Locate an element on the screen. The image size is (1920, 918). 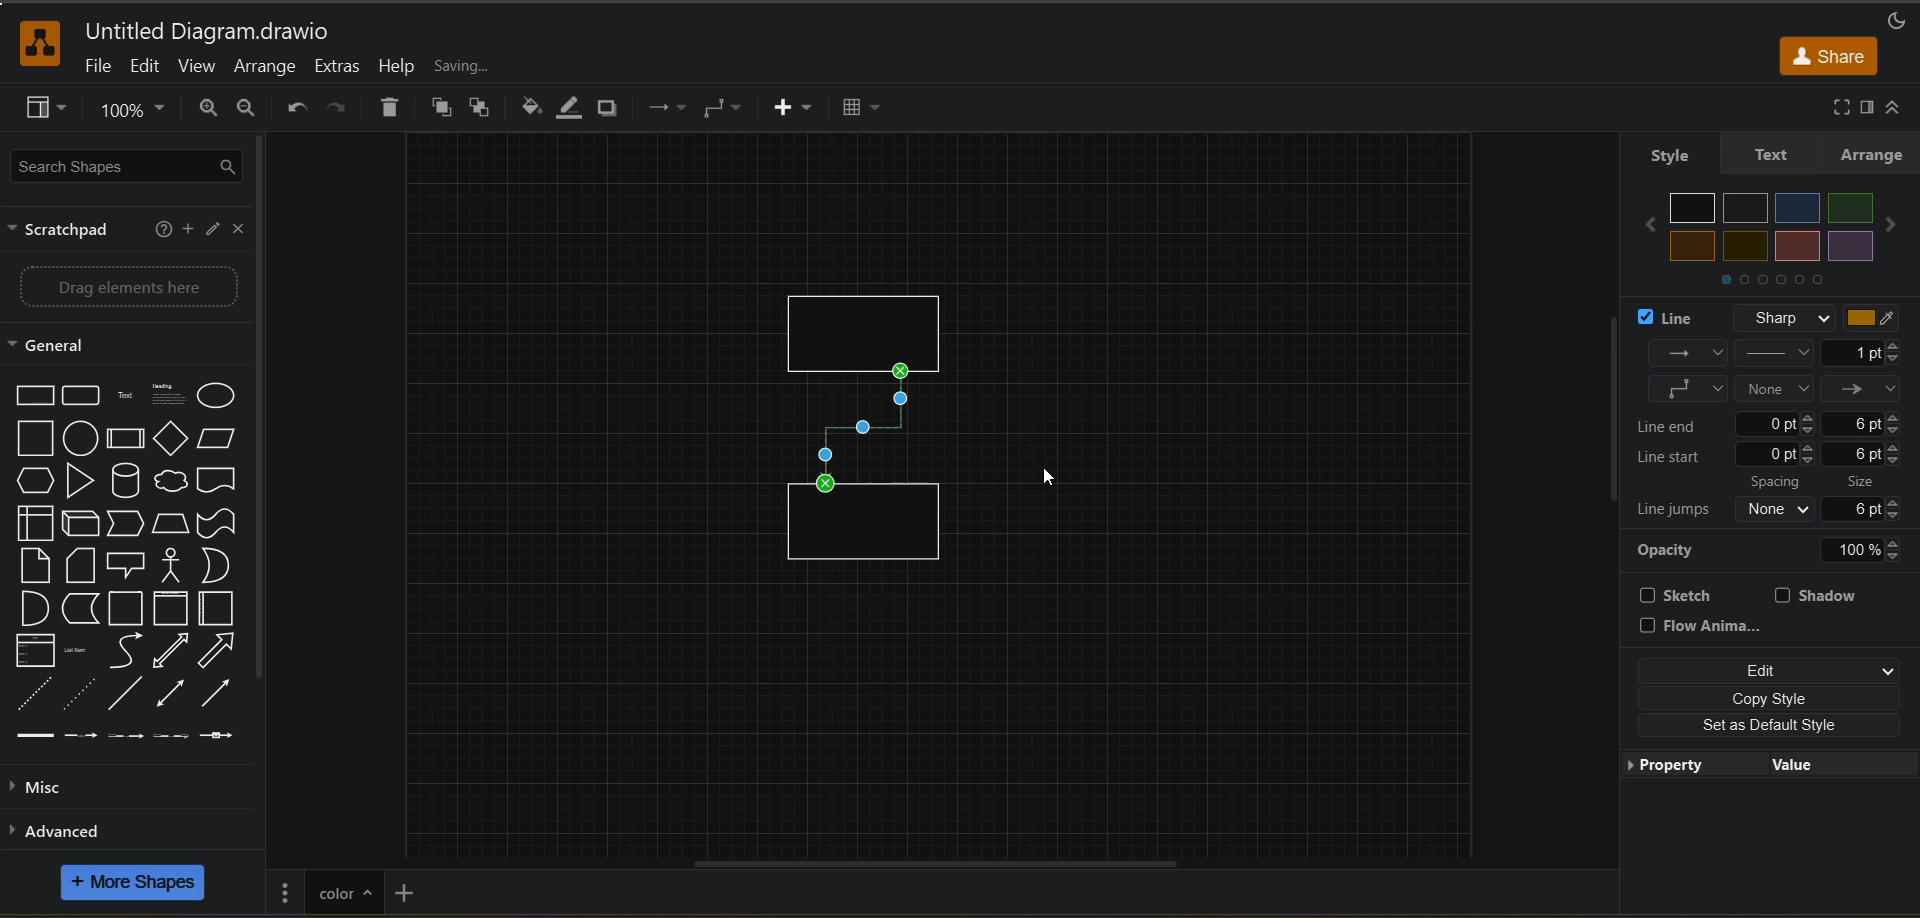
edit is located at coordinates (215, 231).